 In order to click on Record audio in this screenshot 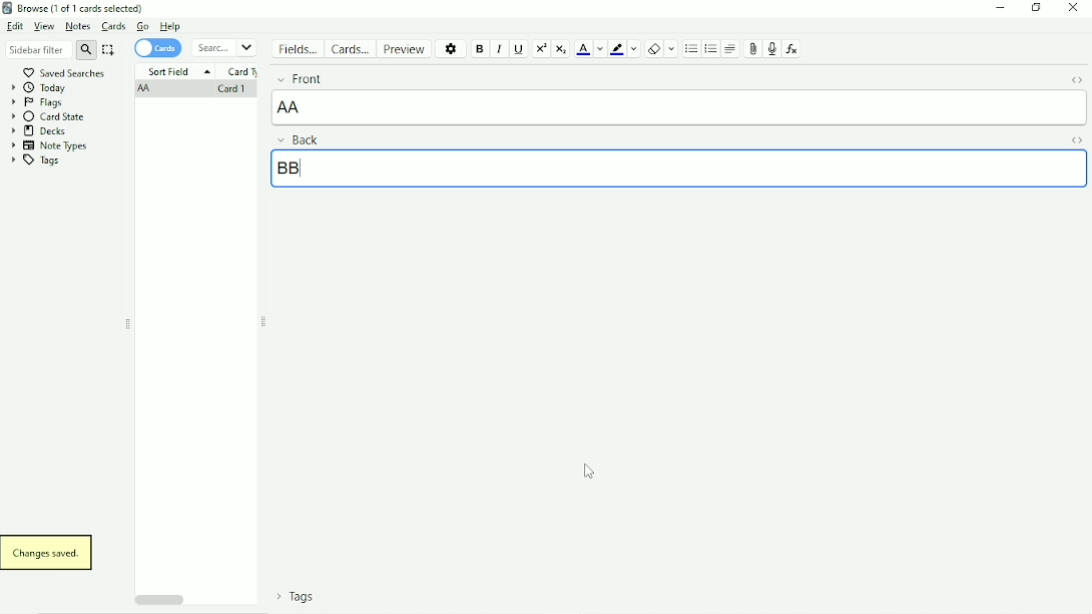, I will do `click(770, 49)`.